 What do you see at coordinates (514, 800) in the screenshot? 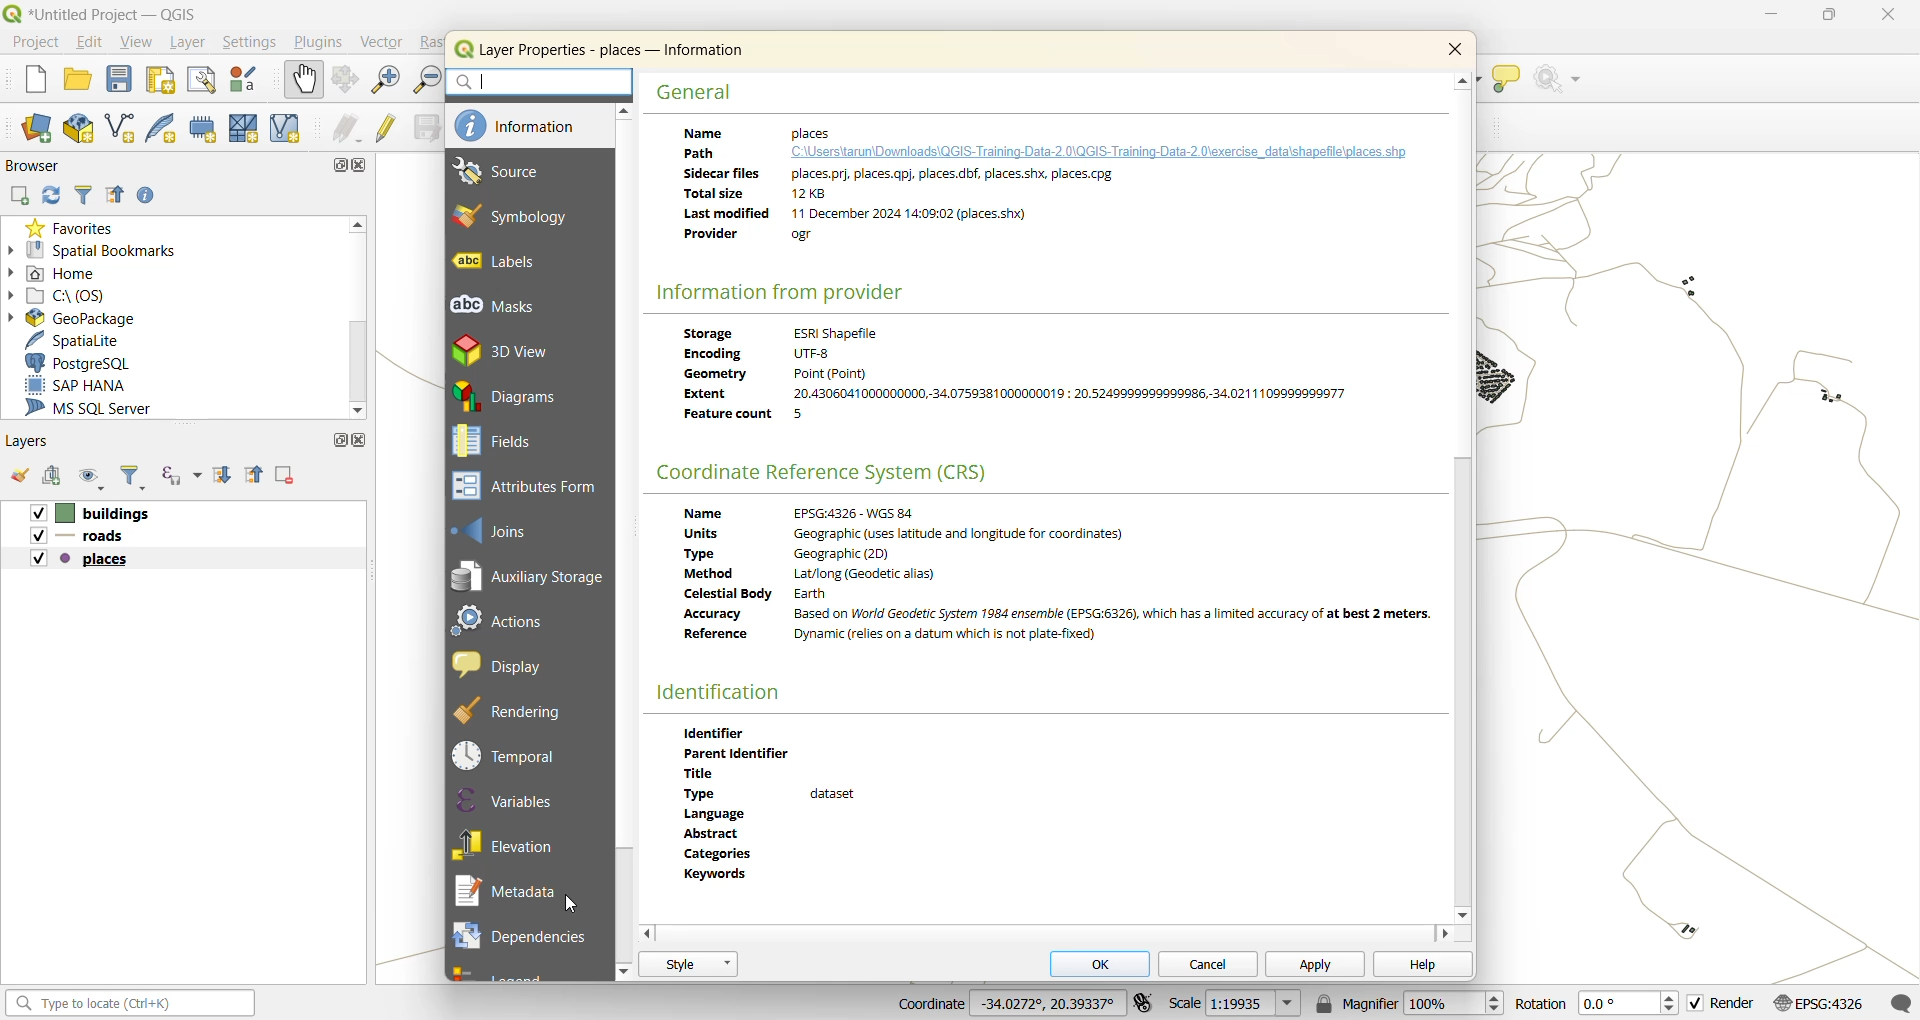
I see `variables` at bounding box center [514, 800].